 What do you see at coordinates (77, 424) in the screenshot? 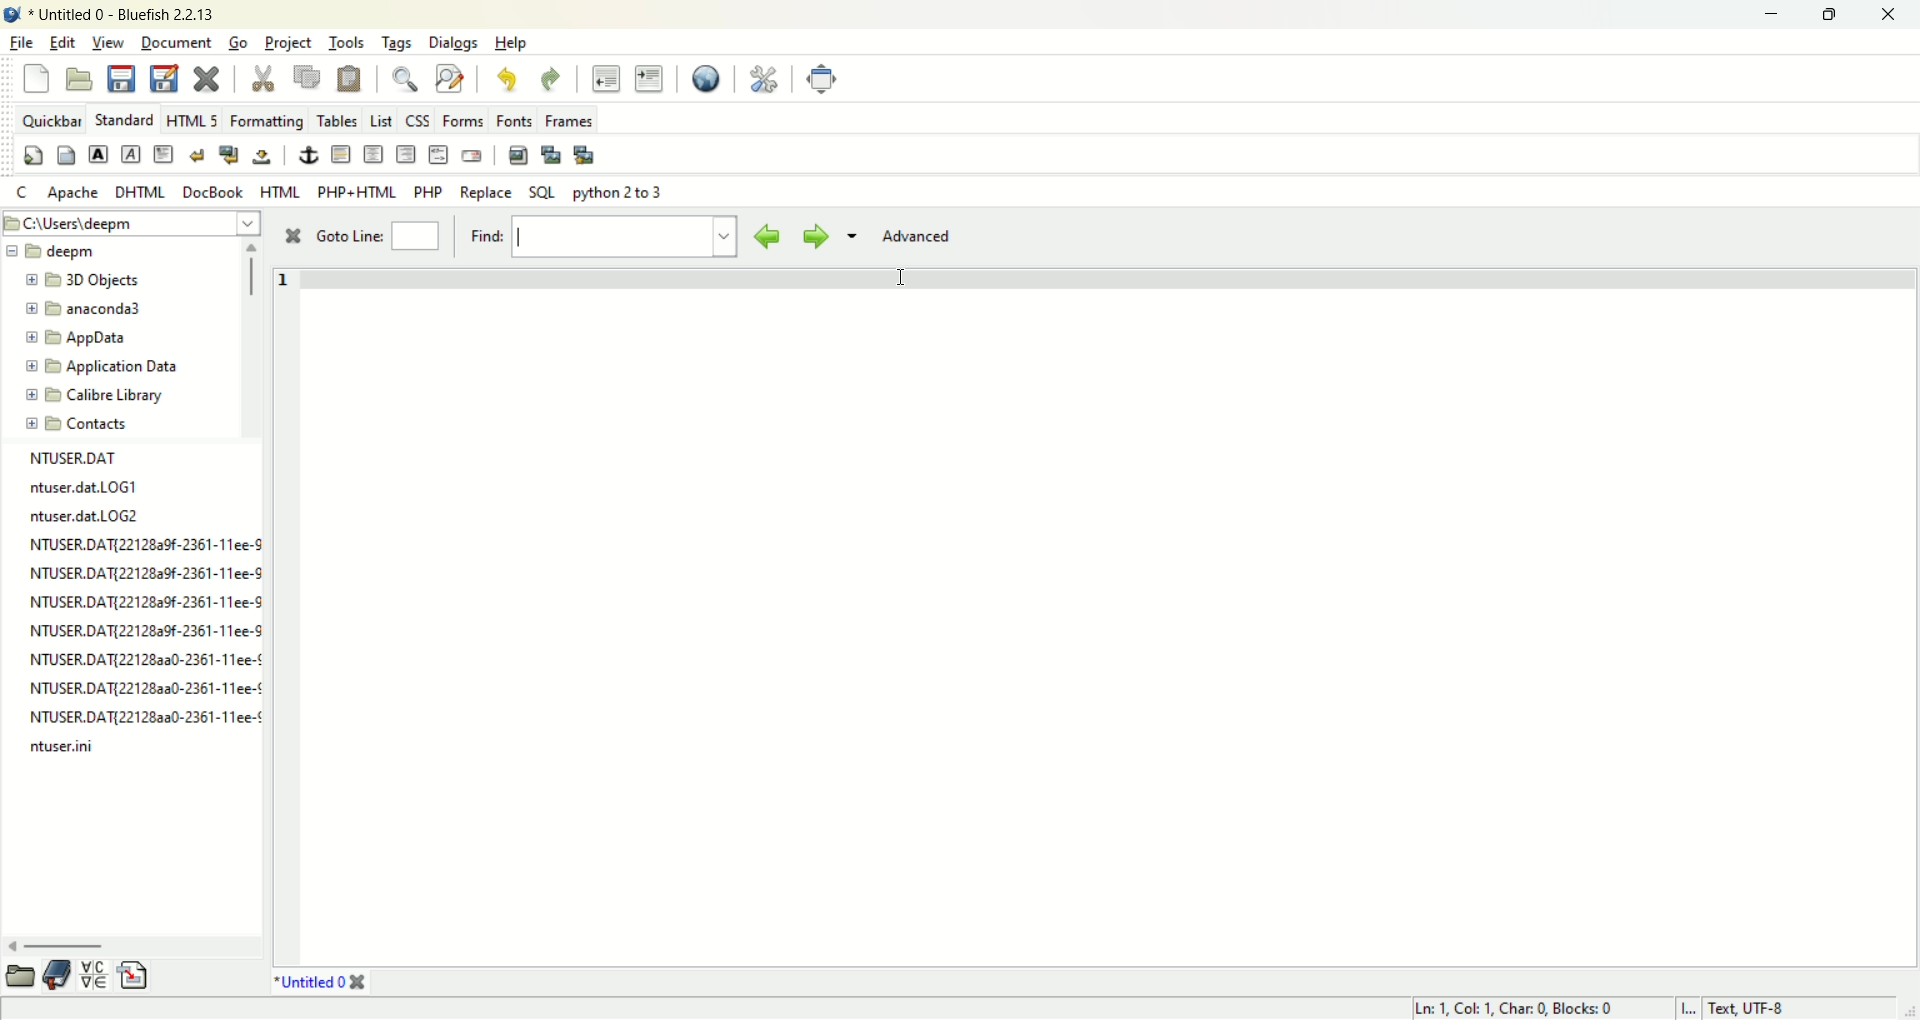
I see `contacts` at bounding box center [77, 424].